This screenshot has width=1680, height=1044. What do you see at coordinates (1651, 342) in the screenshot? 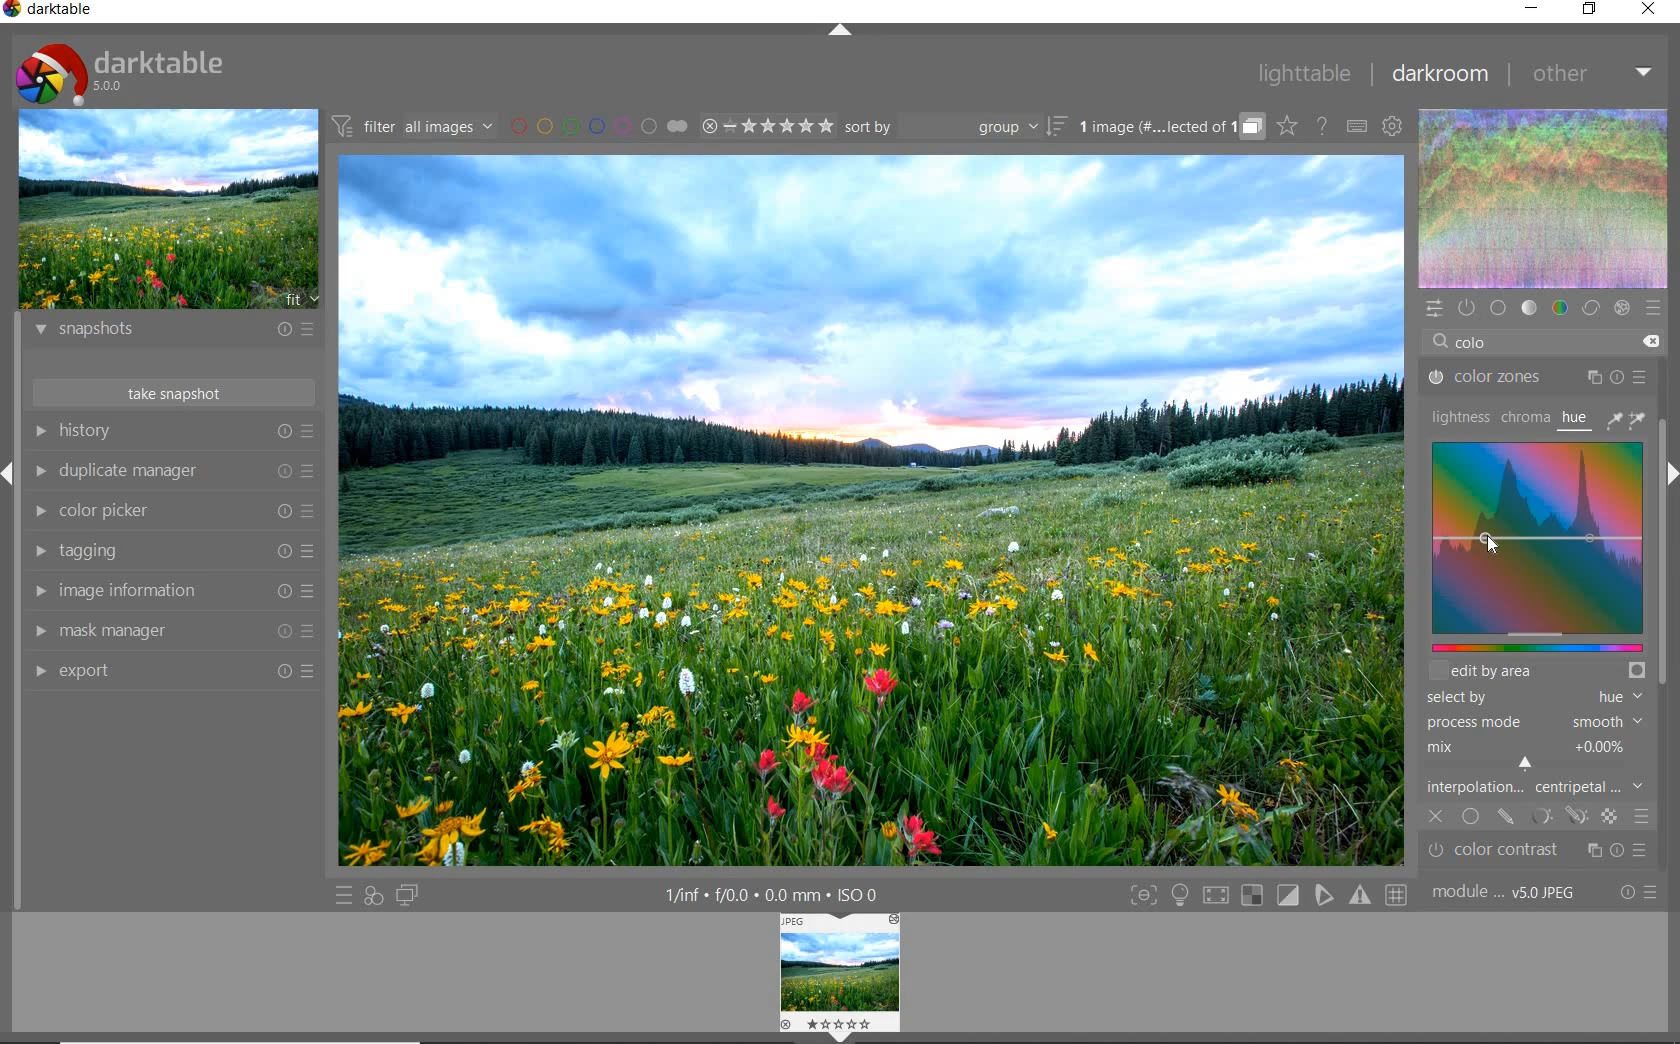
I see `delete` at bounding box center [1651, 342].